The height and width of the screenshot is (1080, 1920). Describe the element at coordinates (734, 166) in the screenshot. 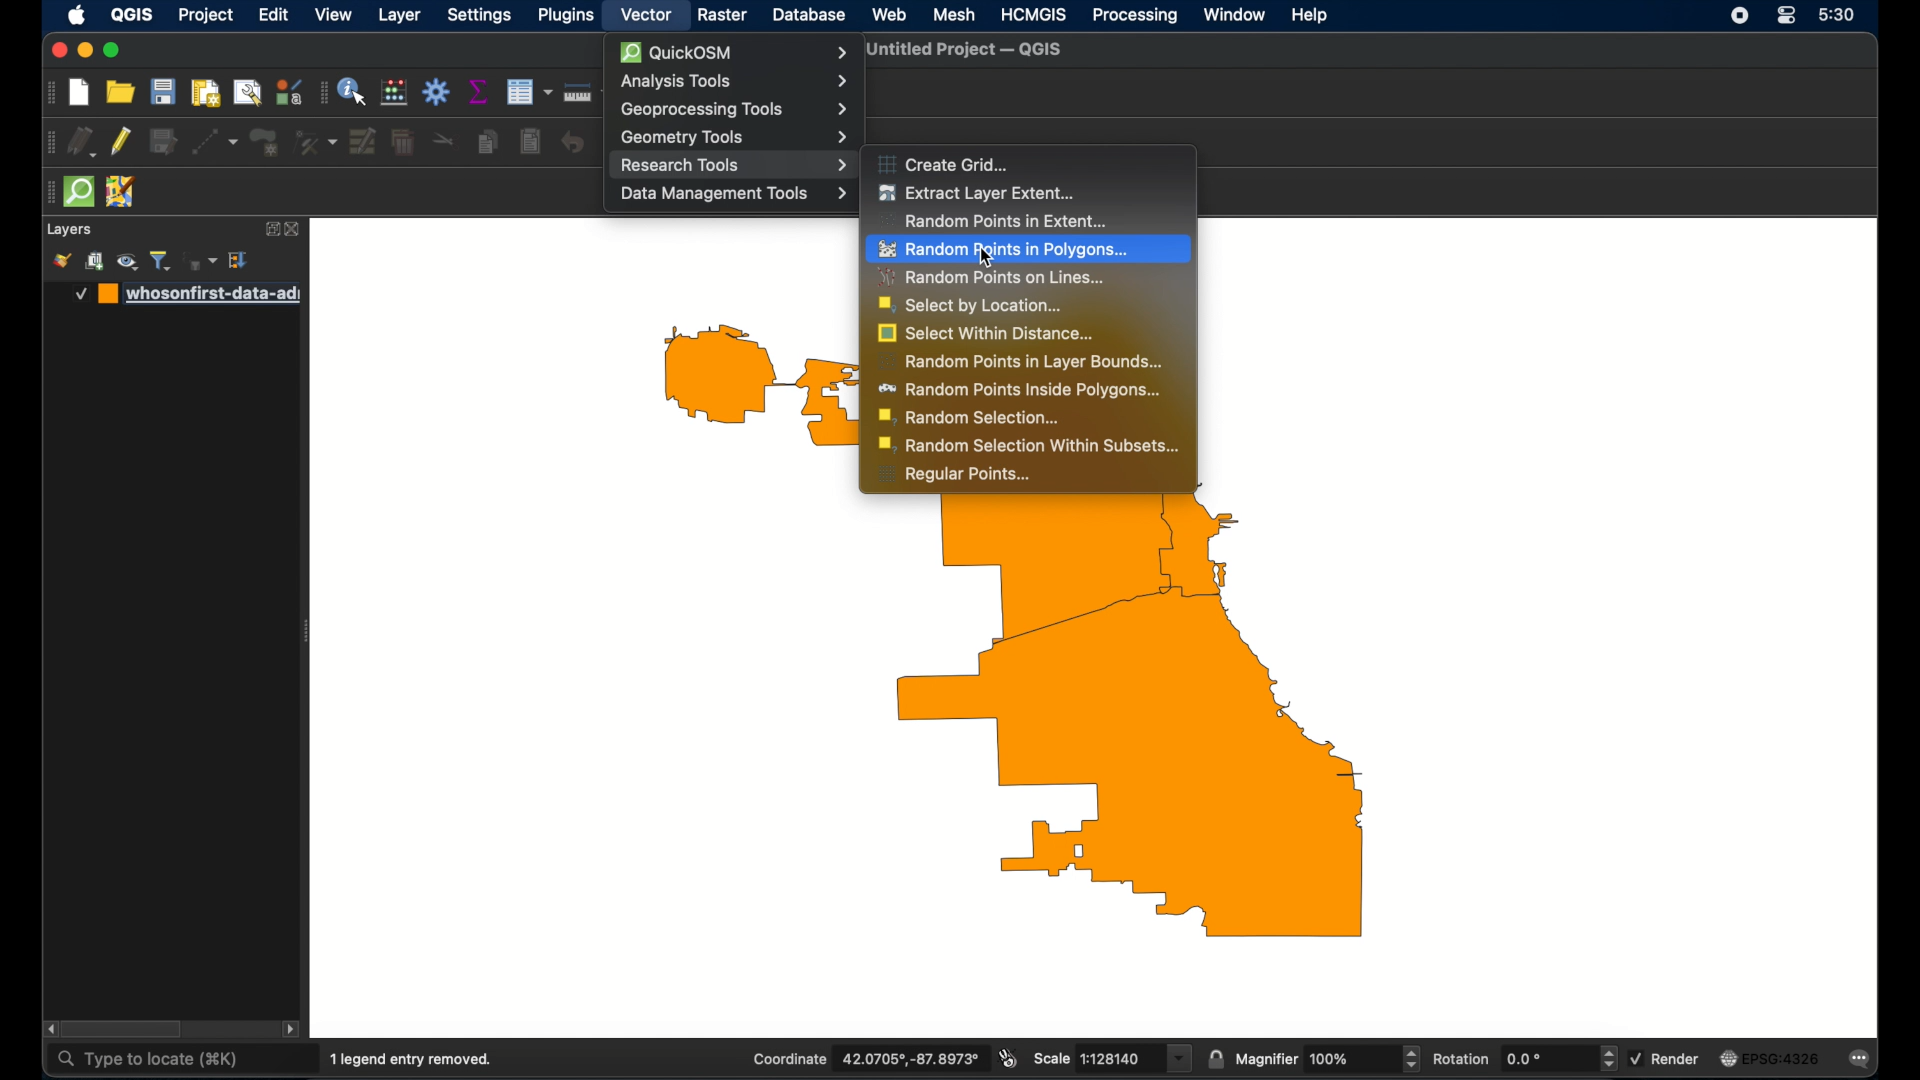

I see `research tools menu highlighted` at that location.